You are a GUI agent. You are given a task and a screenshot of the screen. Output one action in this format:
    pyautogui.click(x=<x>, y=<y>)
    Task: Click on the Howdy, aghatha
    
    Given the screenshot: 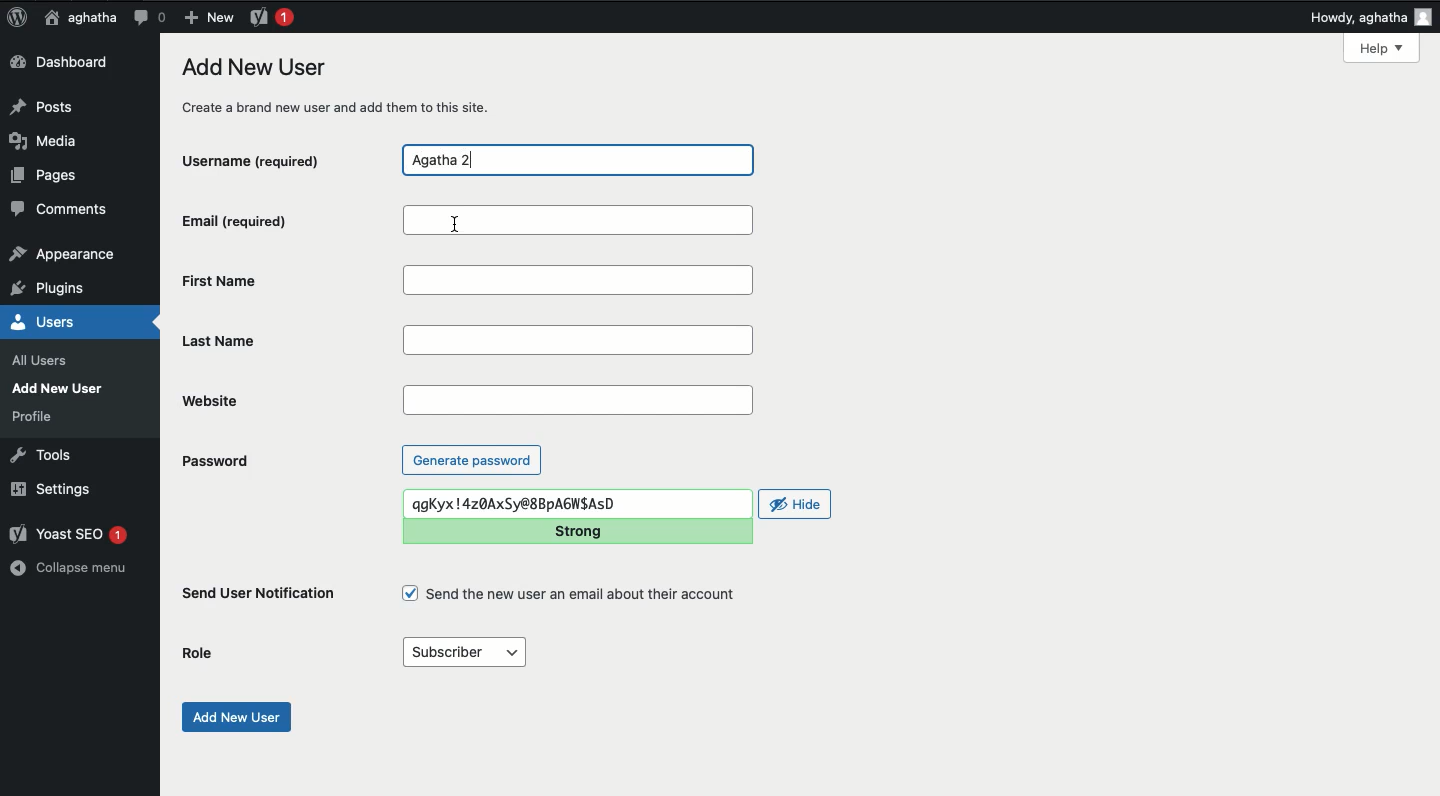 What is the action you would take?
    pyautogui.click(x=1373, y=18)
    